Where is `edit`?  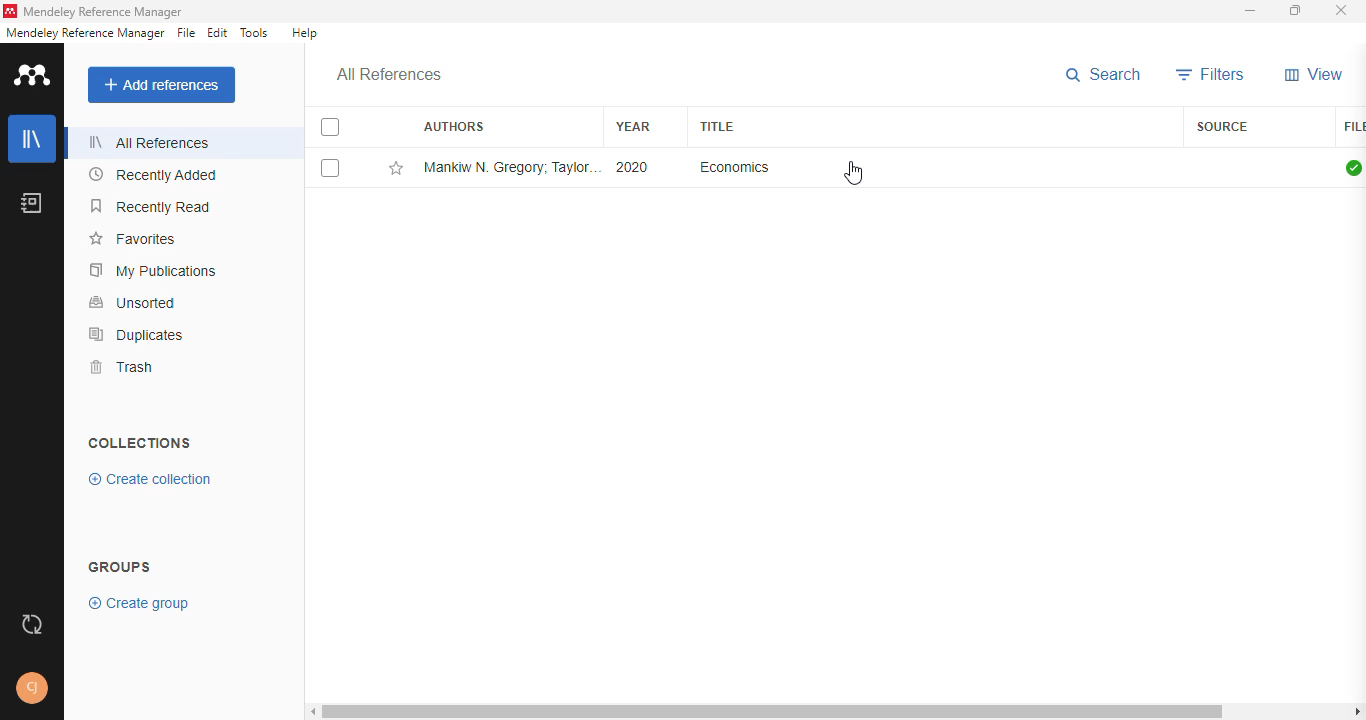
edit is located at coordinates (219, 34).